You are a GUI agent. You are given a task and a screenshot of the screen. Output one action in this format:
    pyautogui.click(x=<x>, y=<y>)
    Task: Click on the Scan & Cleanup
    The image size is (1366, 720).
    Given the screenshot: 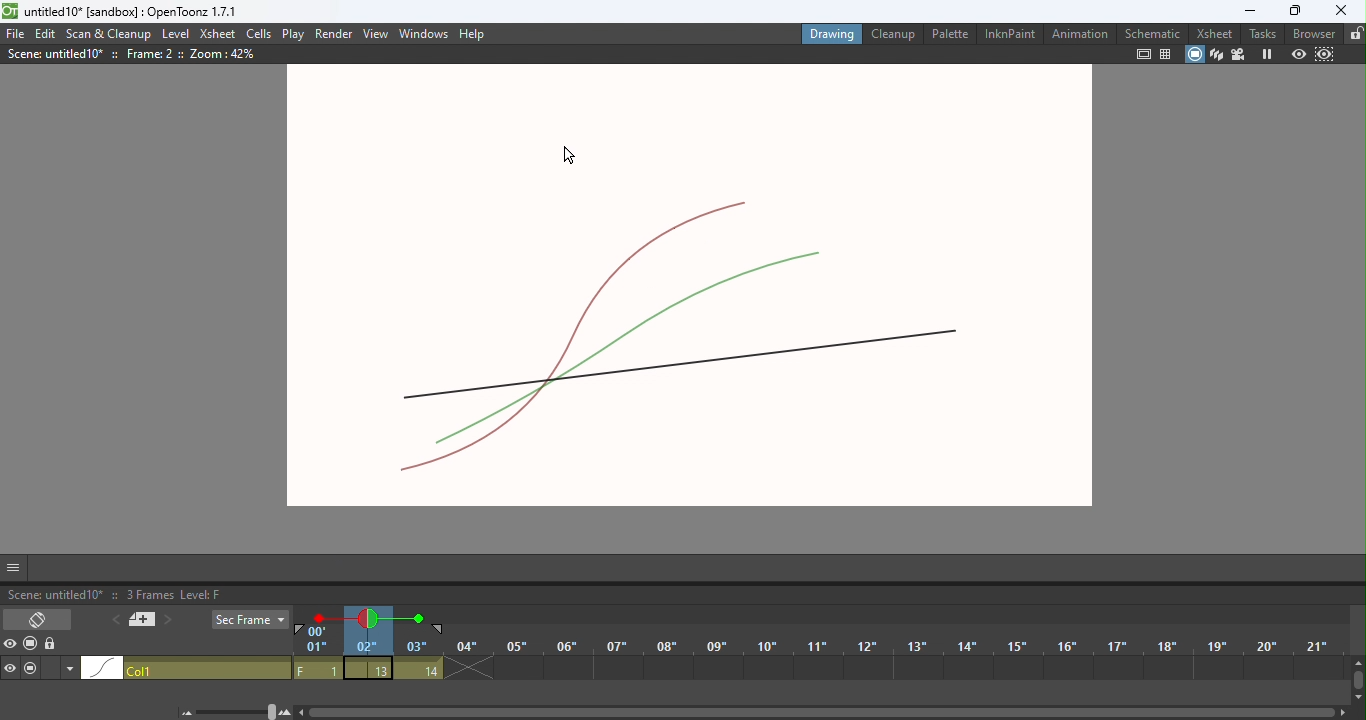 What is the action you would take?
    pyautogui.click(x=111, y=33)
    